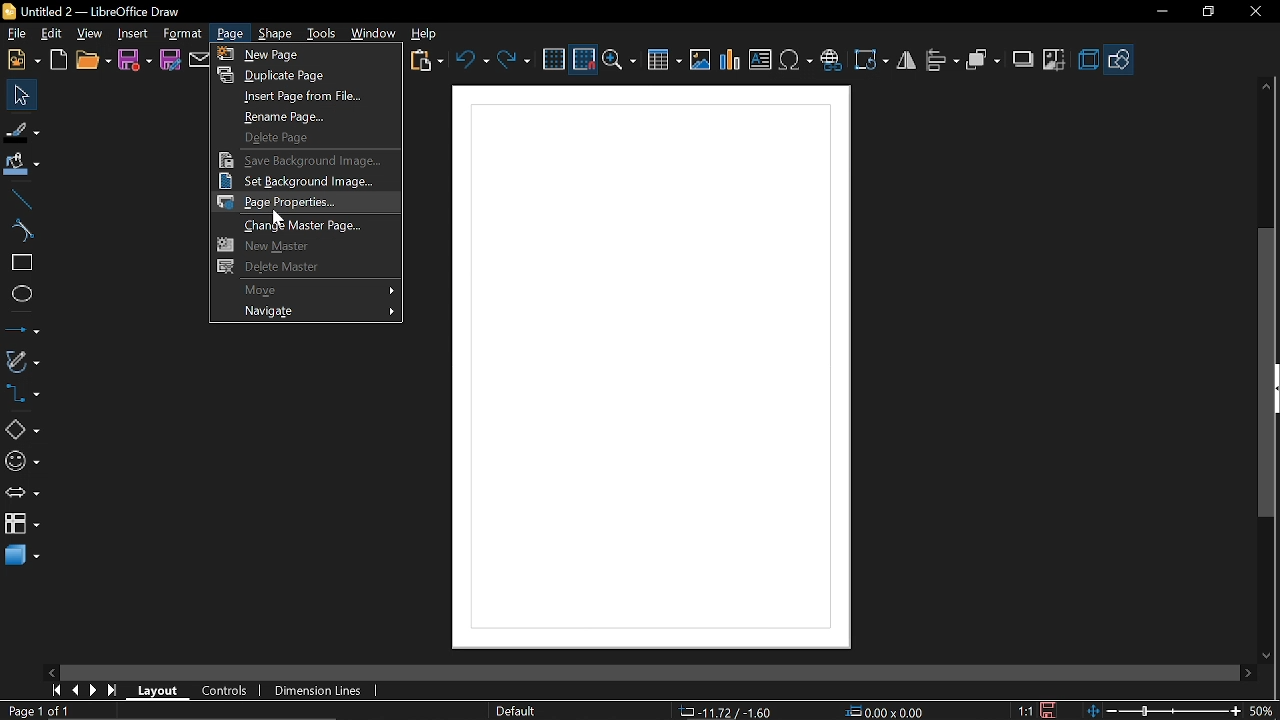 The height and width of the screenshot is (720, 1280). What do you see at coordinates (230, 33) in the screenshot?
I see `Page` at bounding box center [230, 33].